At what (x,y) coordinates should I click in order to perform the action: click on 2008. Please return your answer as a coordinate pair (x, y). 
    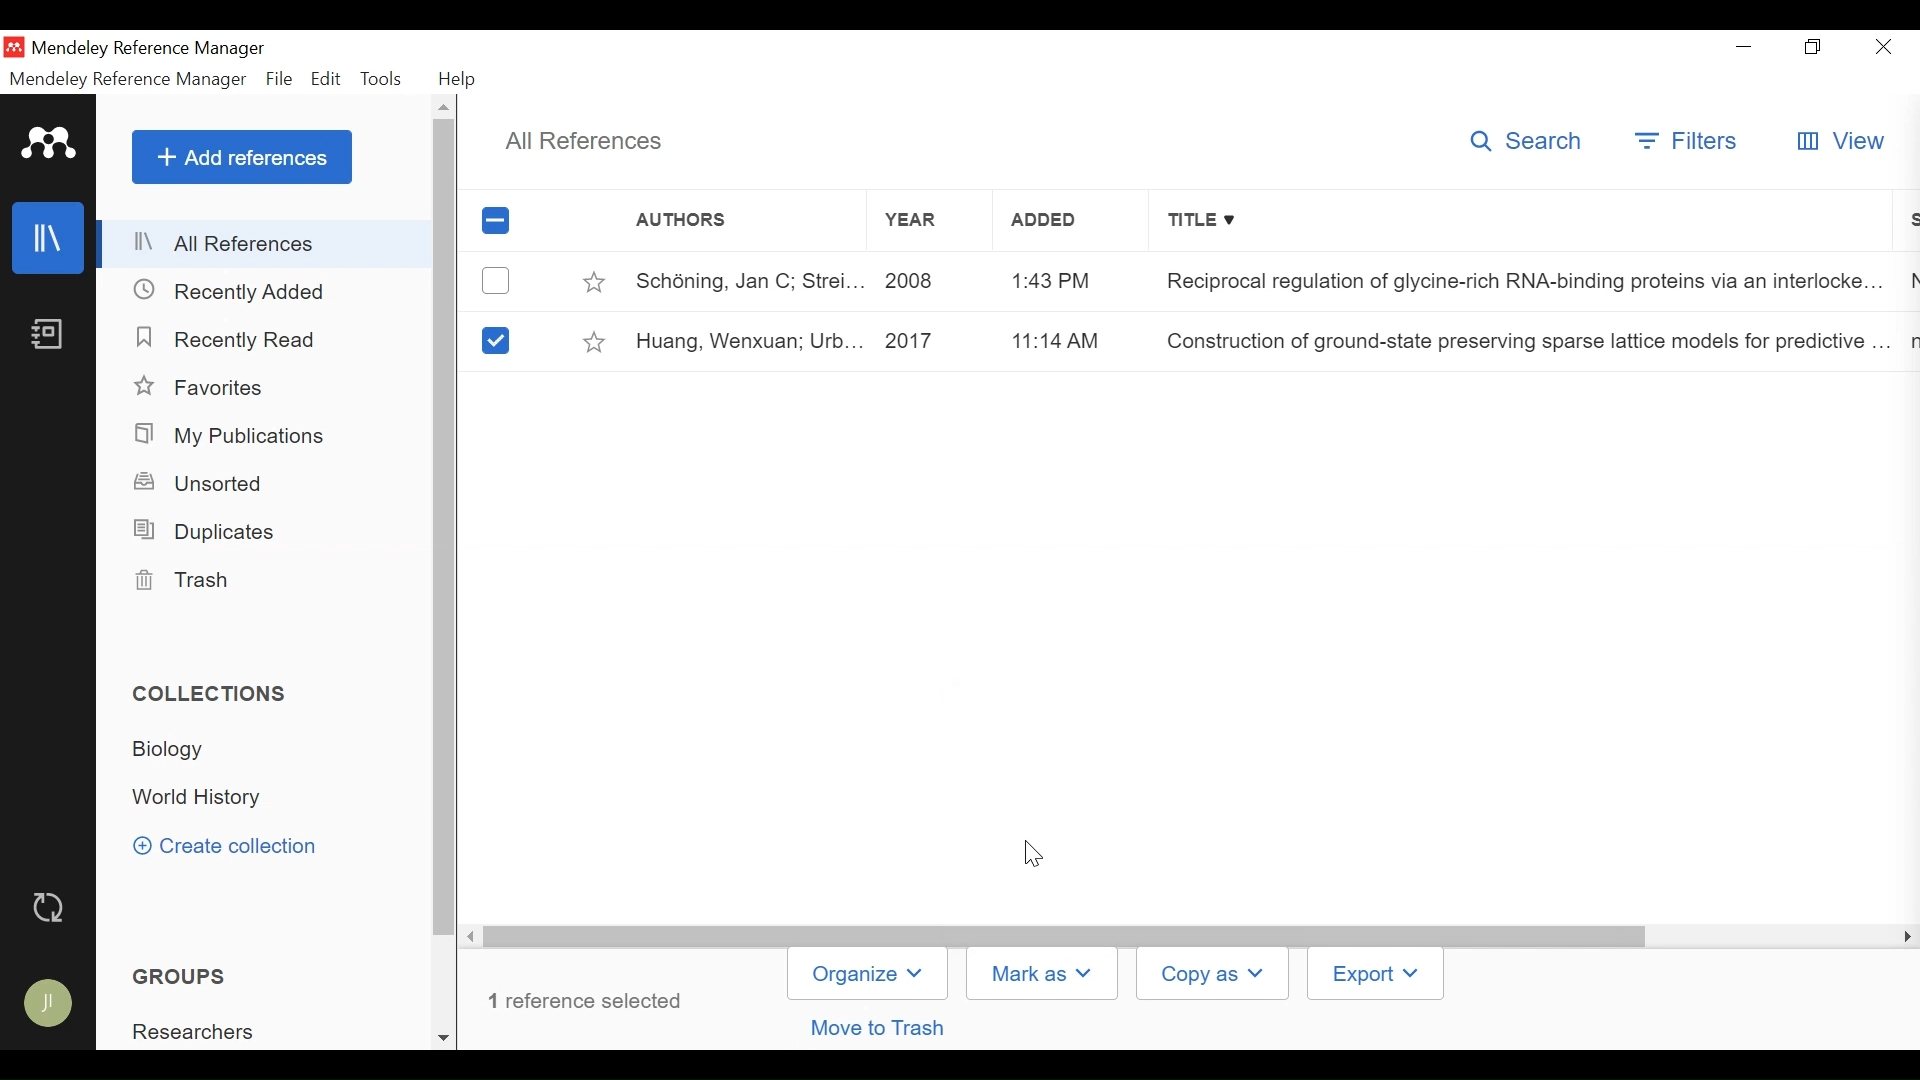
    Looking at the image, I should click on (916, 283).